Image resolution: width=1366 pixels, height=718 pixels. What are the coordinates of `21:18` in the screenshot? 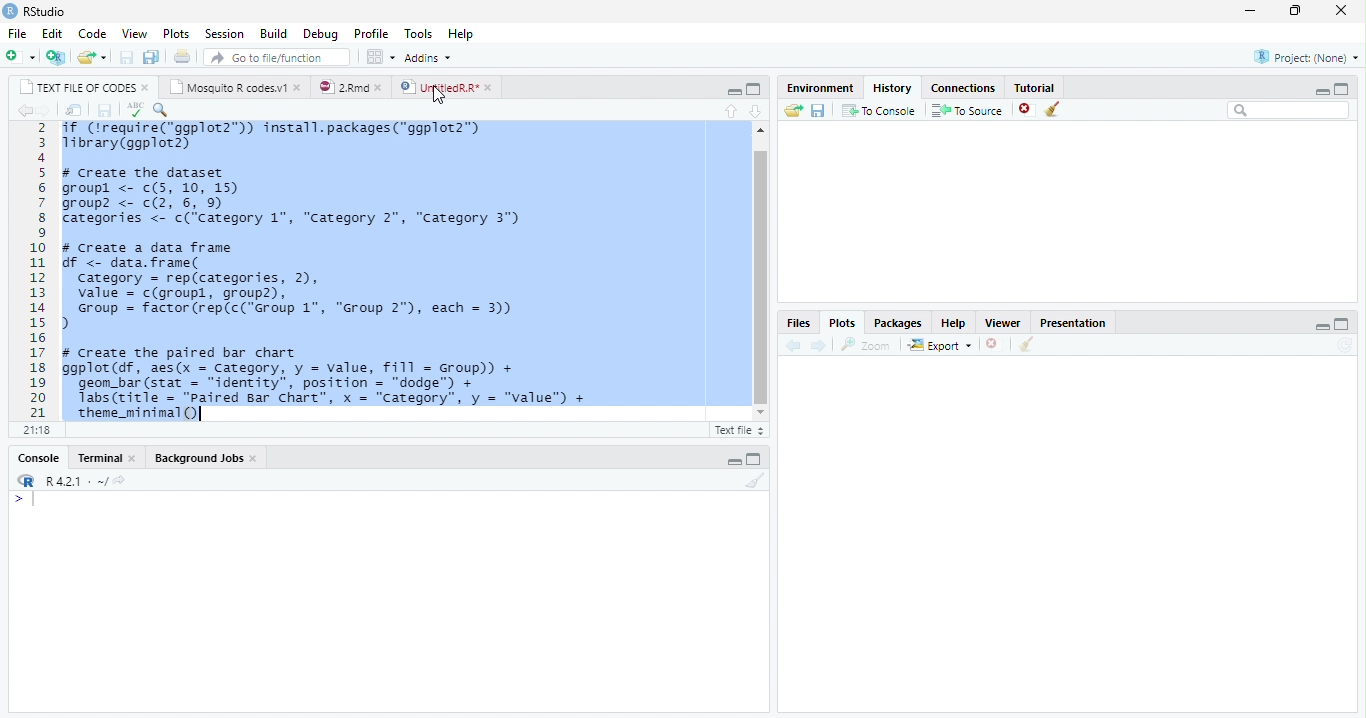 It's located at (39, 430).